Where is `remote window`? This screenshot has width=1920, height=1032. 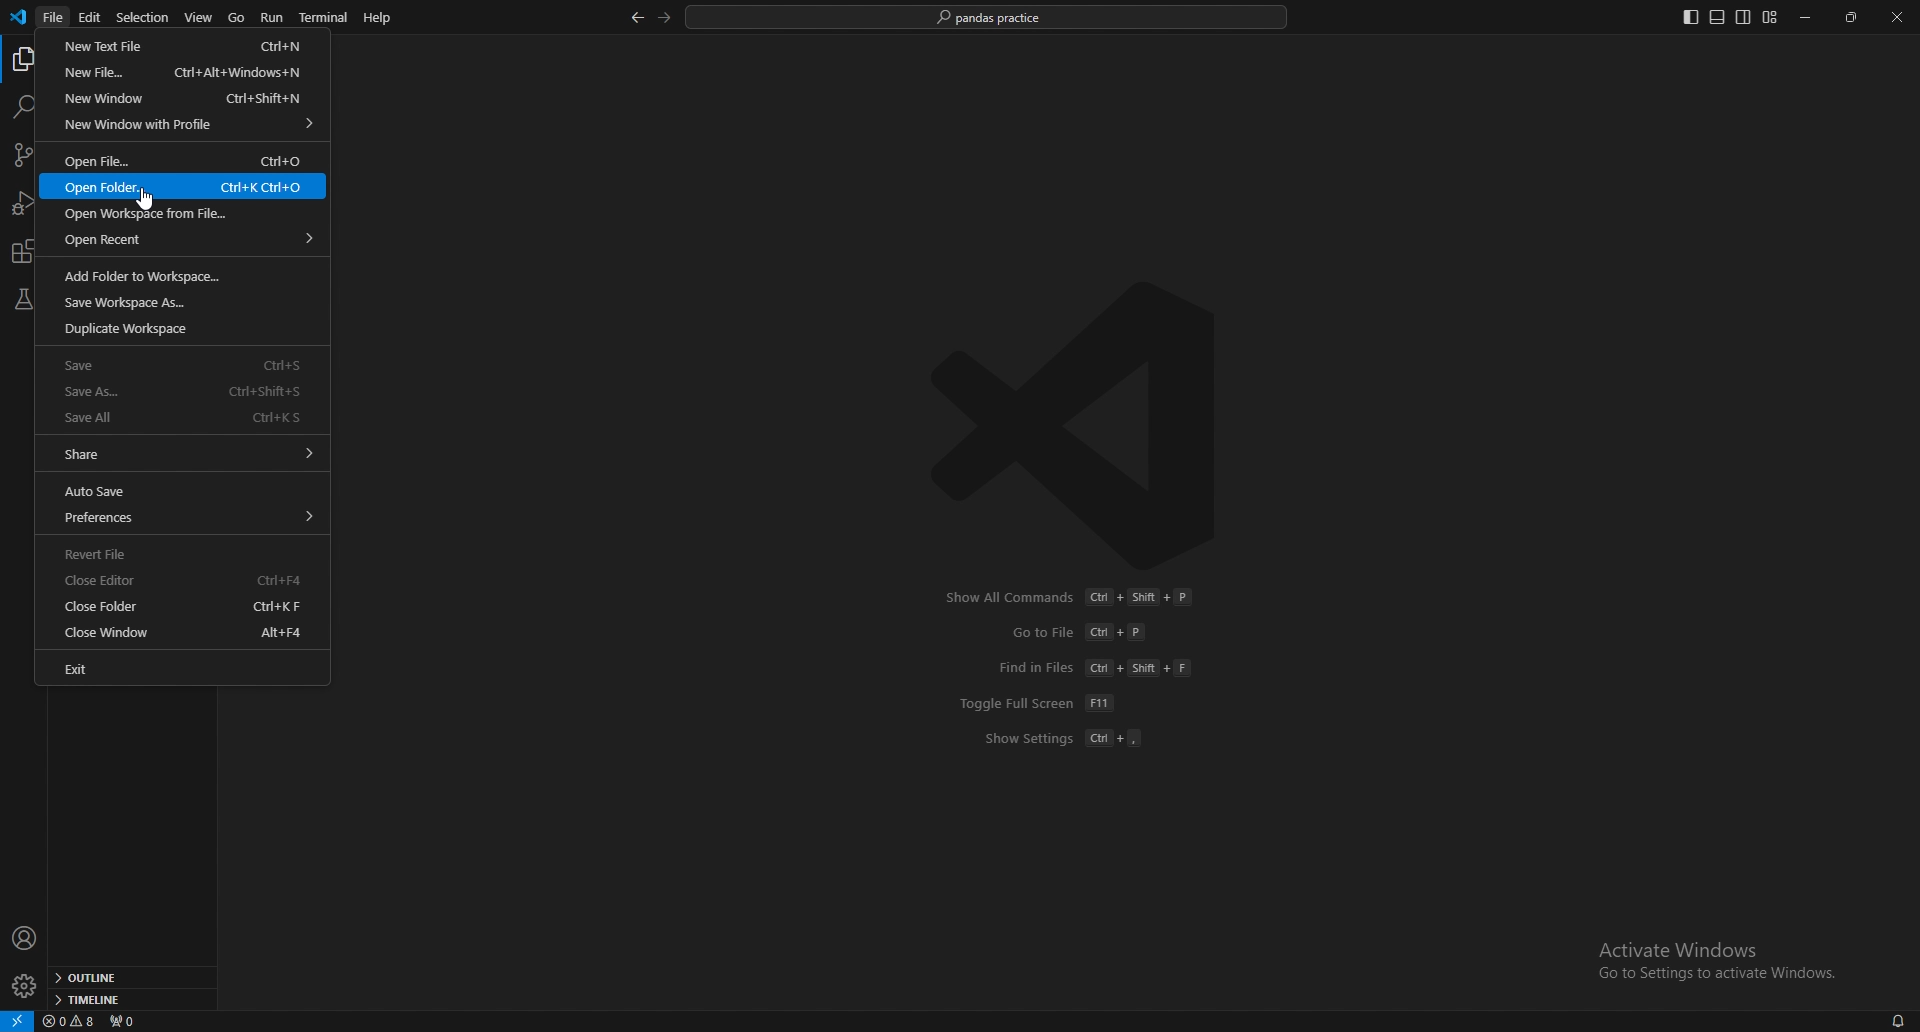
remote window is located at coordinates (17, 1020).